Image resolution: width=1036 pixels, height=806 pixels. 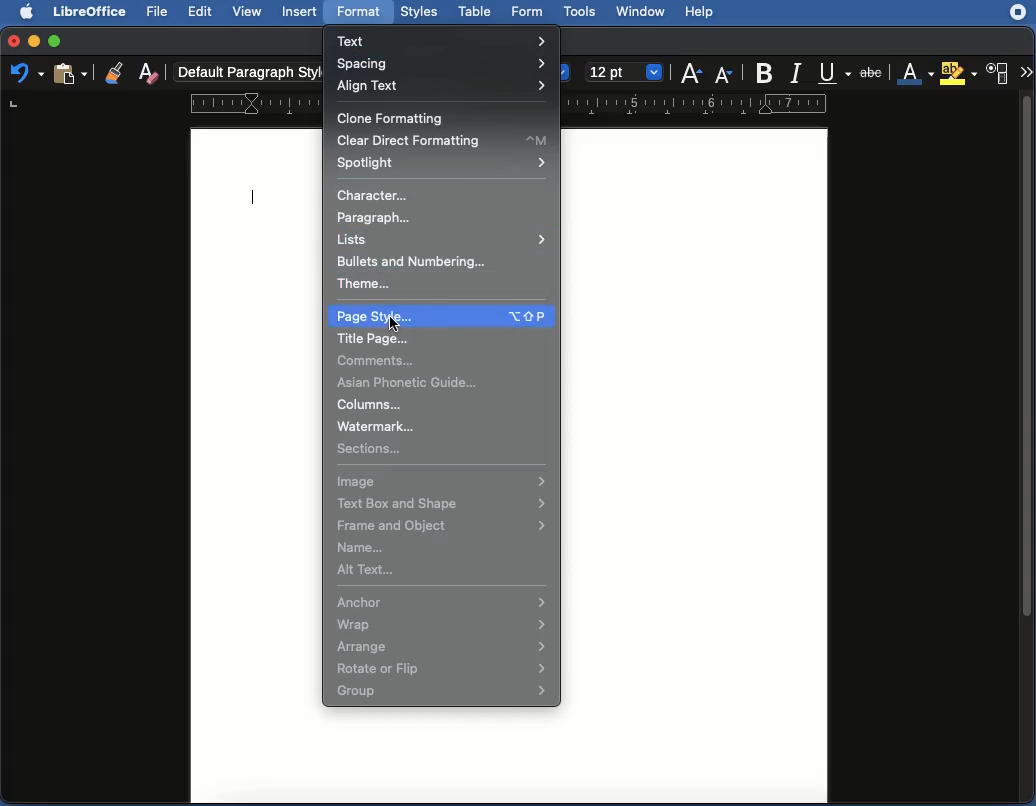 I want to click on Styles, so click(x=420, y=12).